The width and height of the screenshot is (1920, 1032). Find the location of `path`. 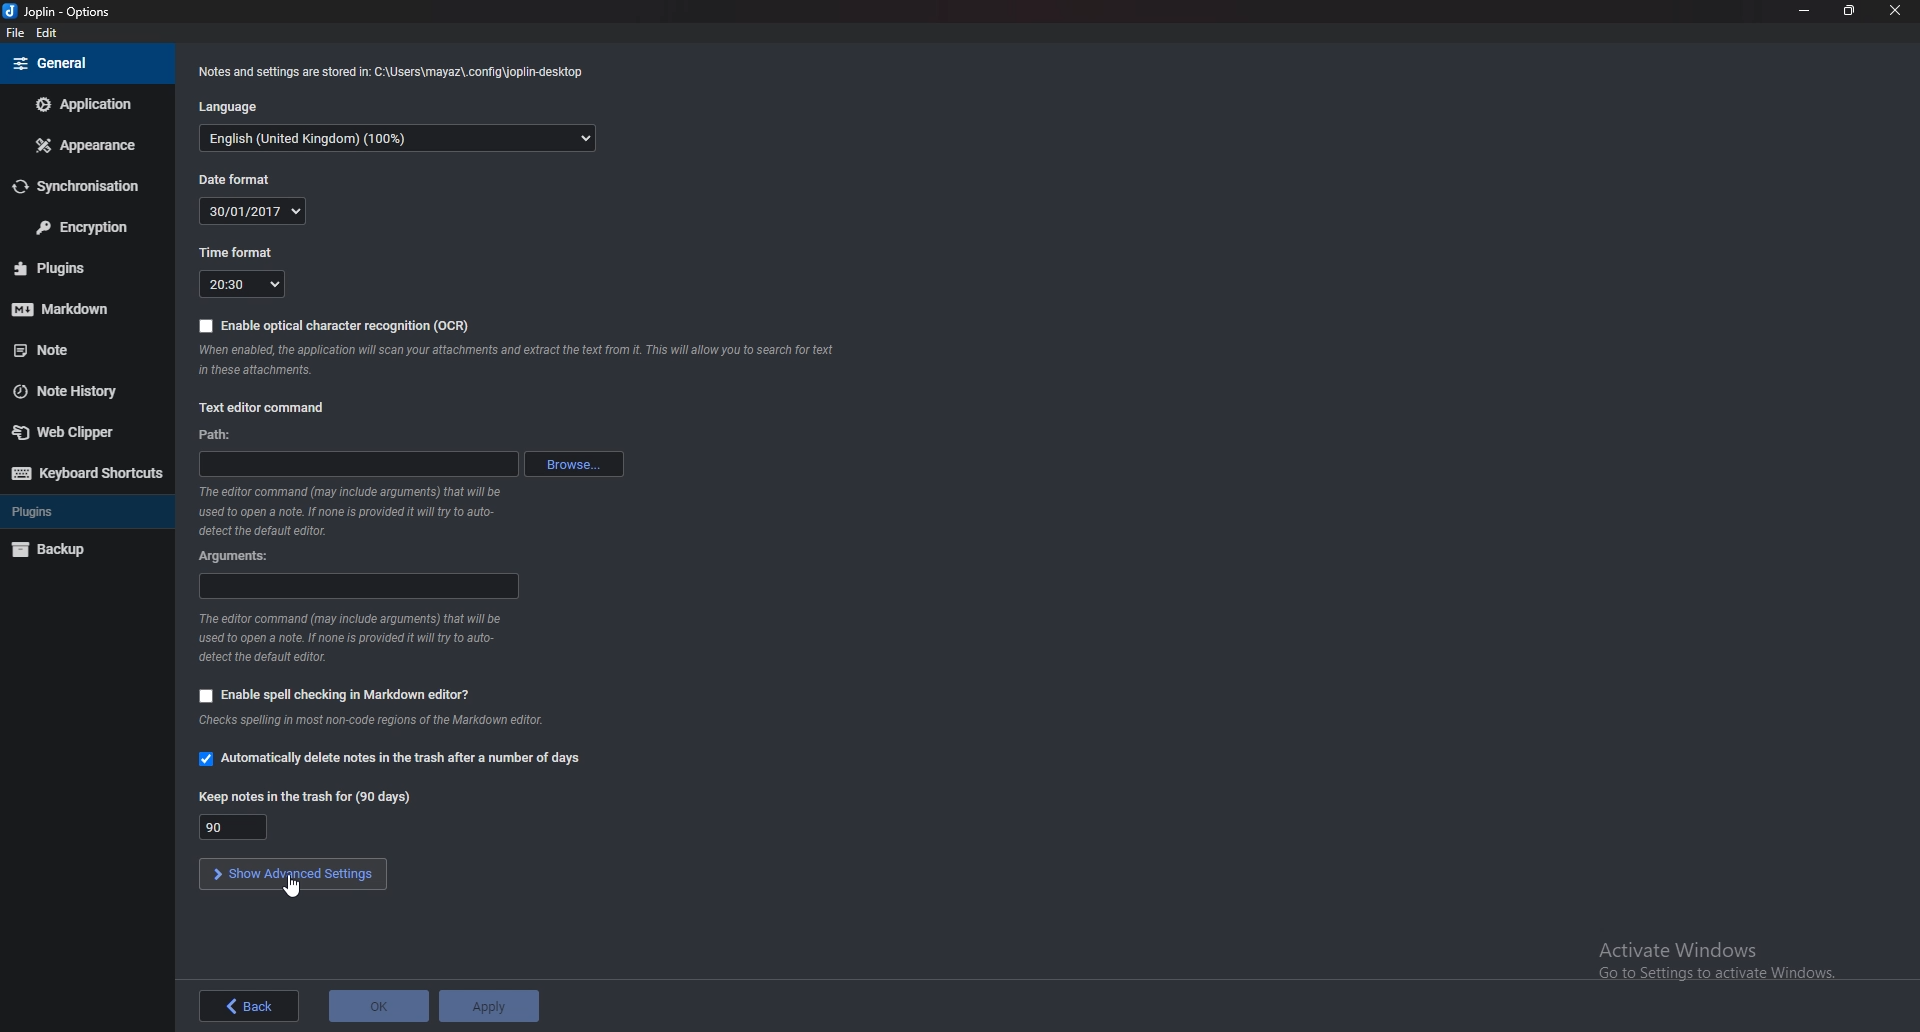

path is located at coordinates (358, 465).